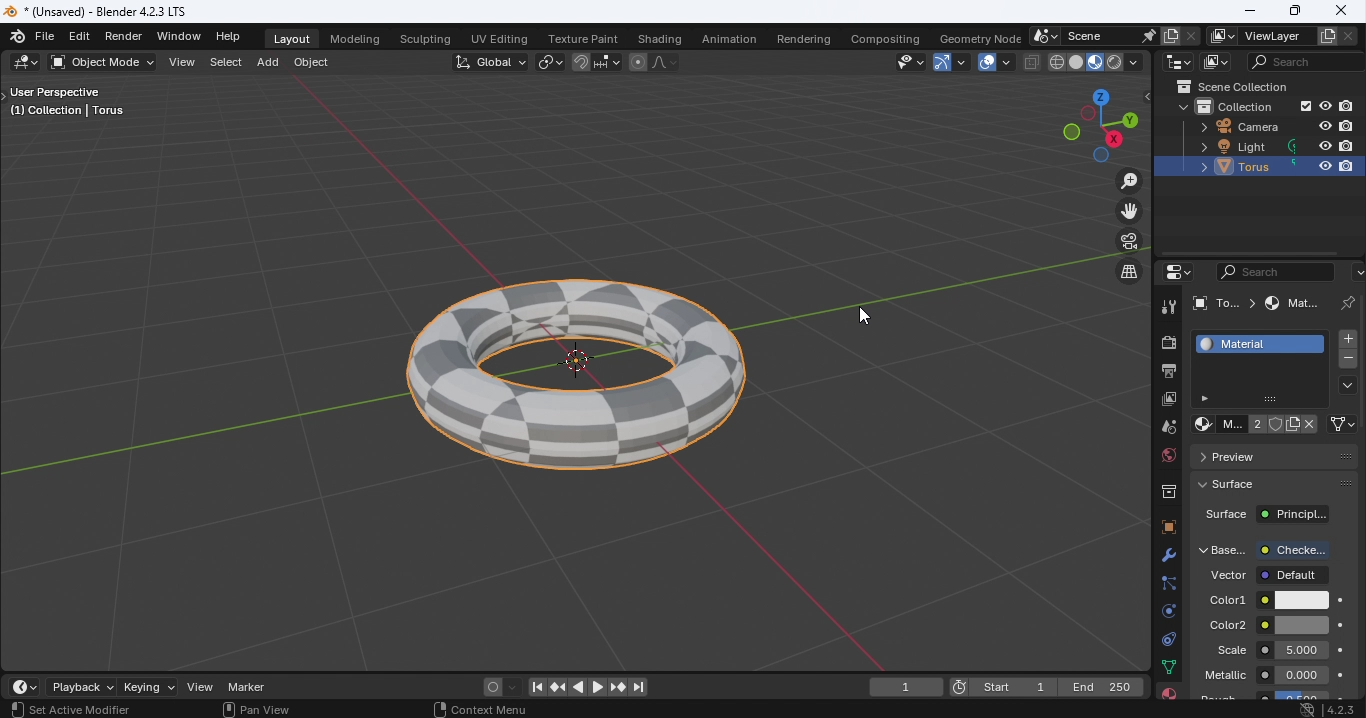 The height and width of the screenshot is (718, 1366). Describe the element at coordinates (1167, 370) in the screenshot. I see `Output` at that location.